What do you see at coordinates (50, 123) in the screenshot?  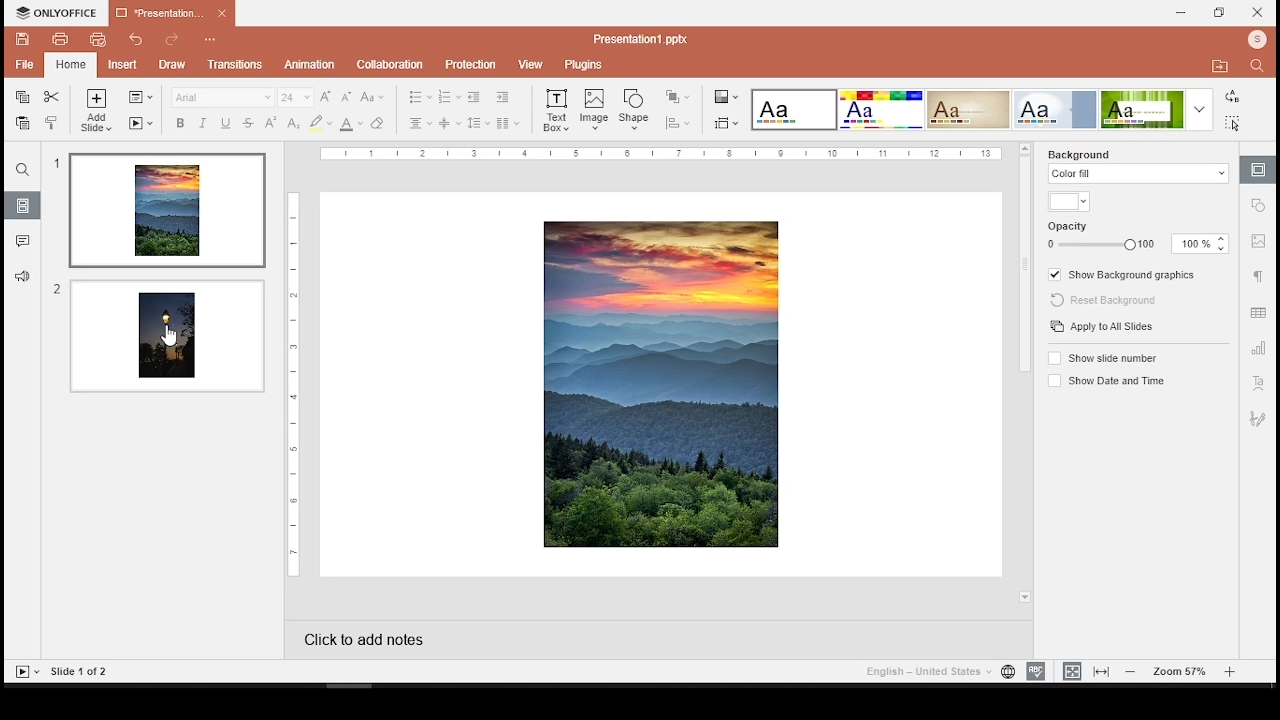 I see `clone formatting` at bounding box center [50, 123].